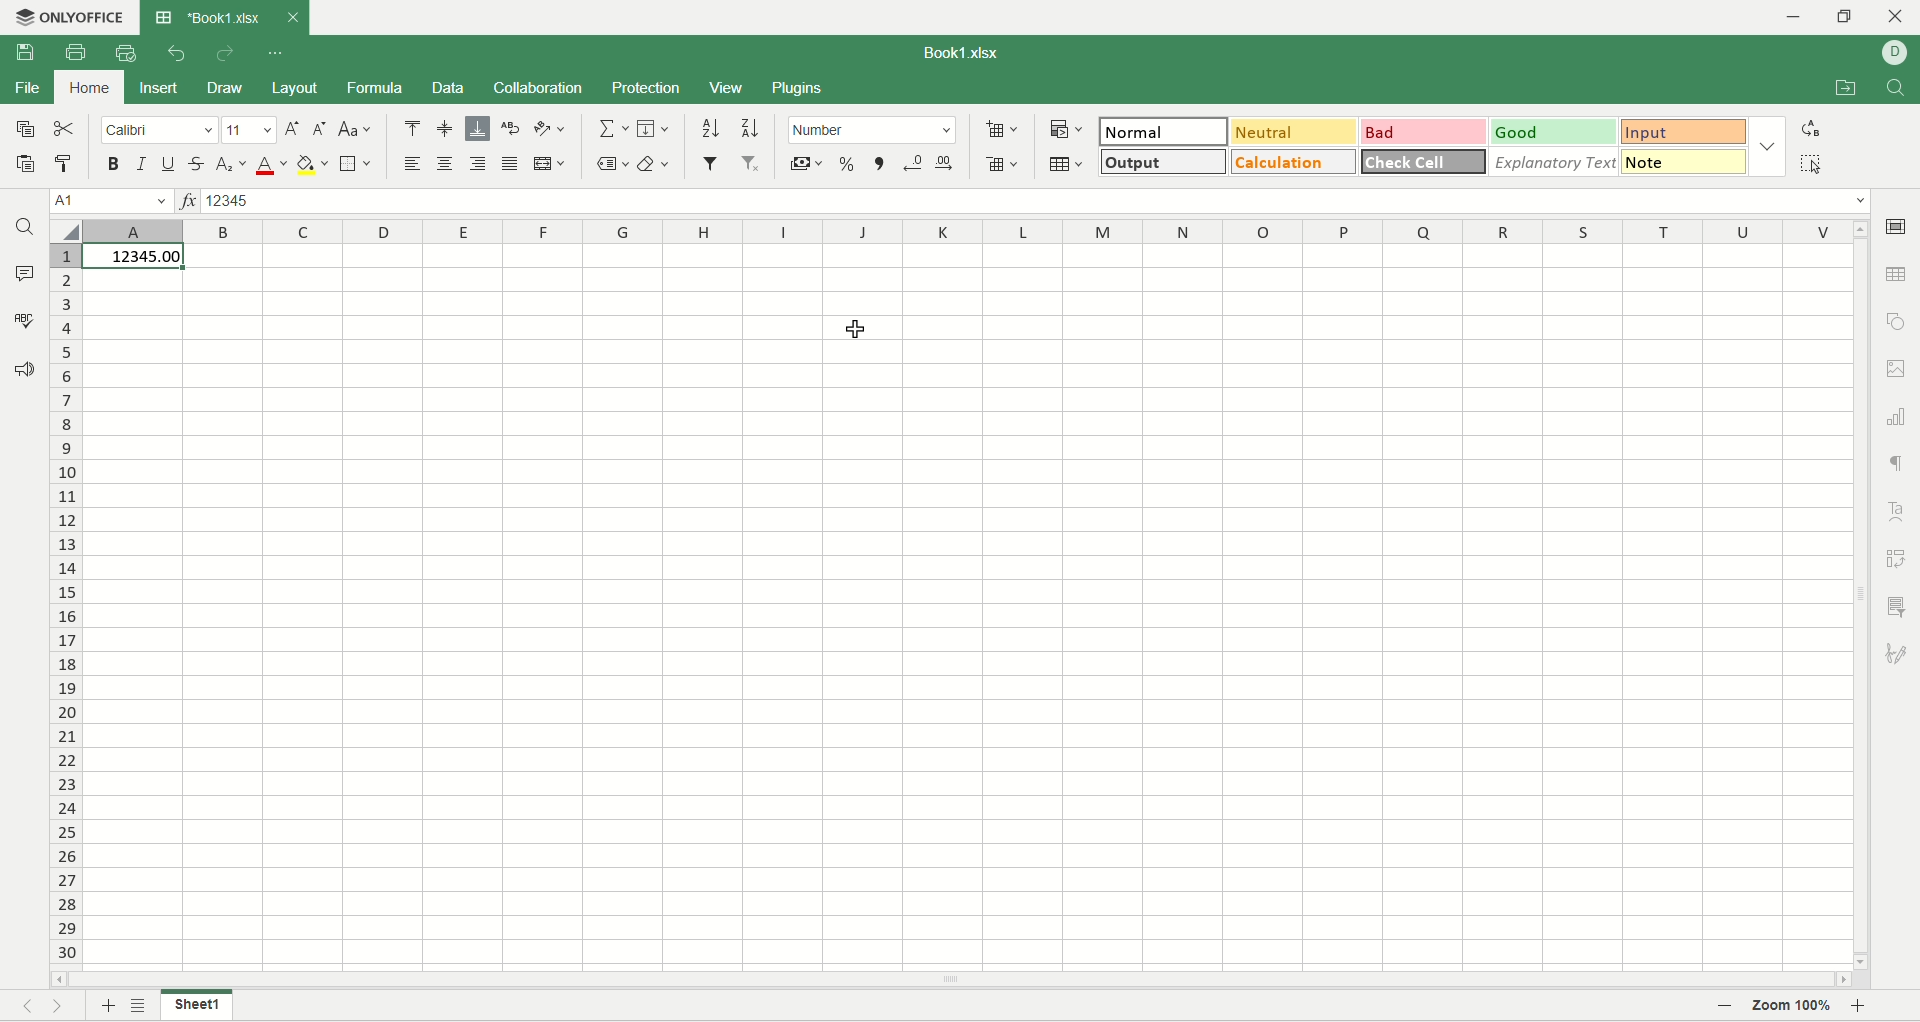 The width and height of the screenshot is (1920, 1022). What do you see at coordinates (297, 88) in the screenshot?
I see `layout` at bounding box center [297, 88].